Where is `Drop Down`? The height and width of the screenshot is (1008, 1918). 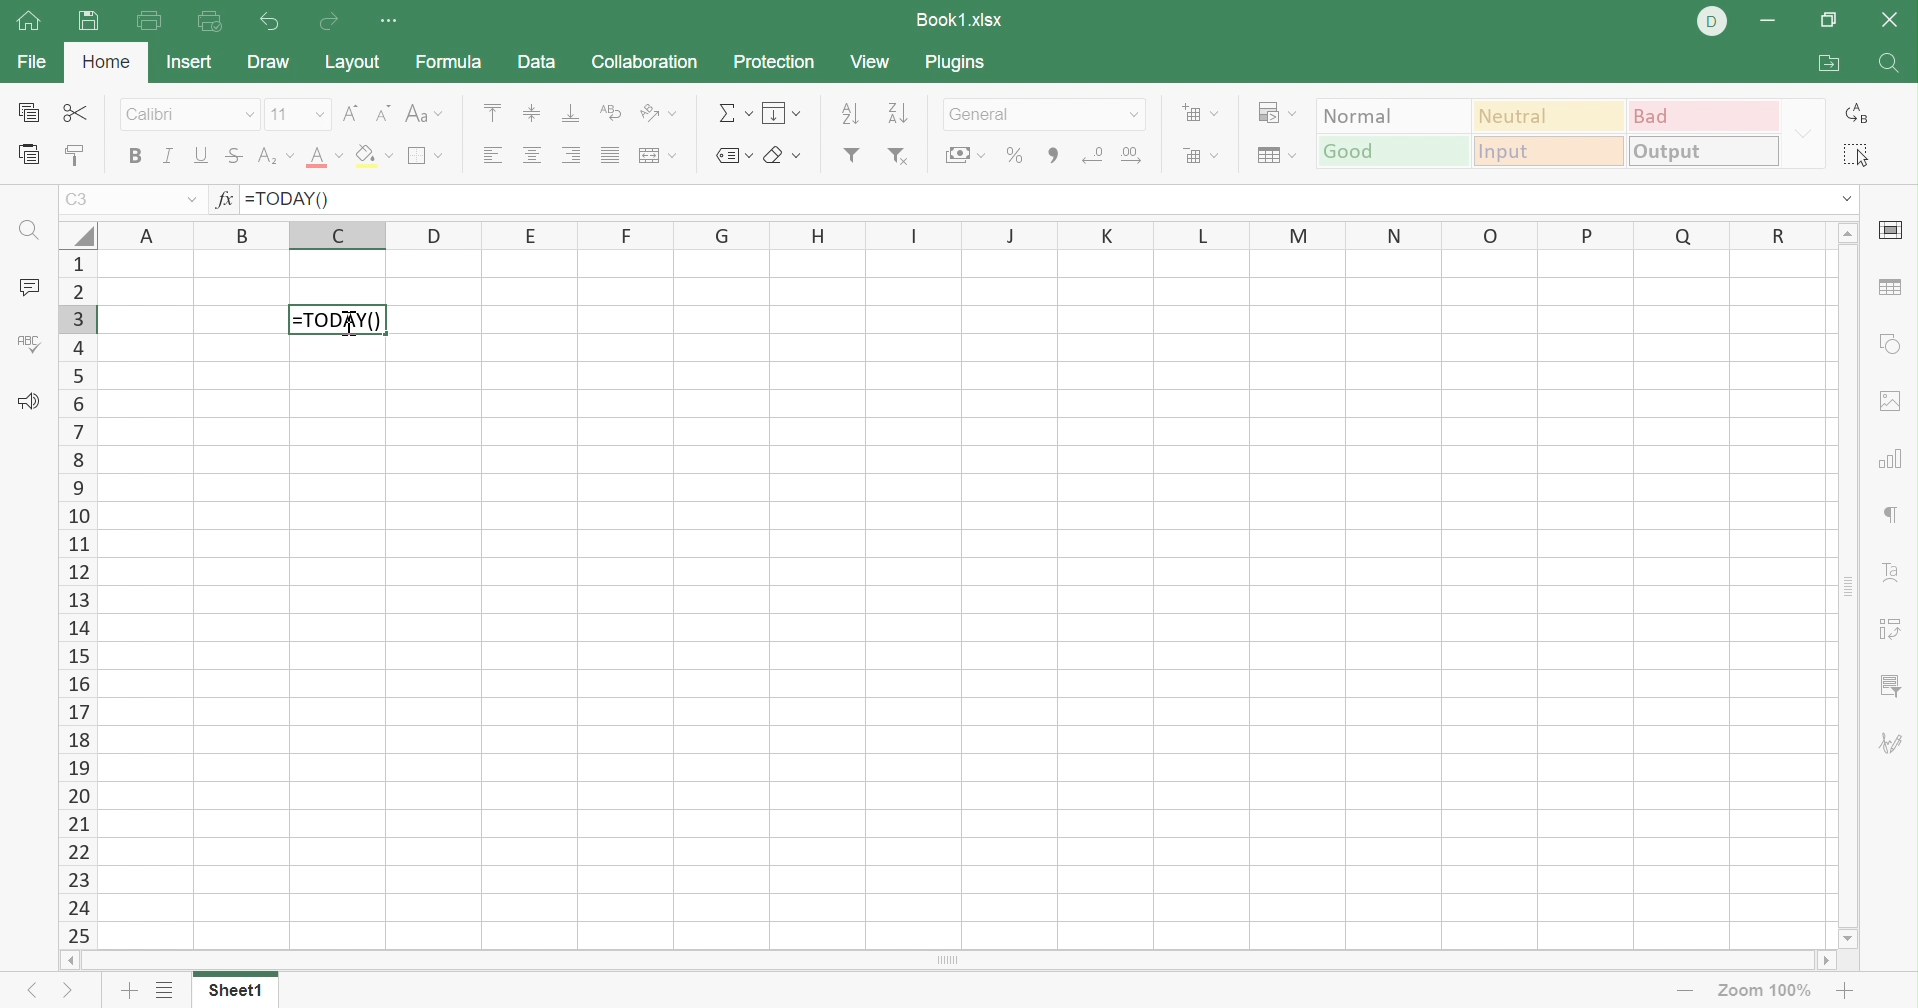 Drop Down is located at coordinates (1800, 132).